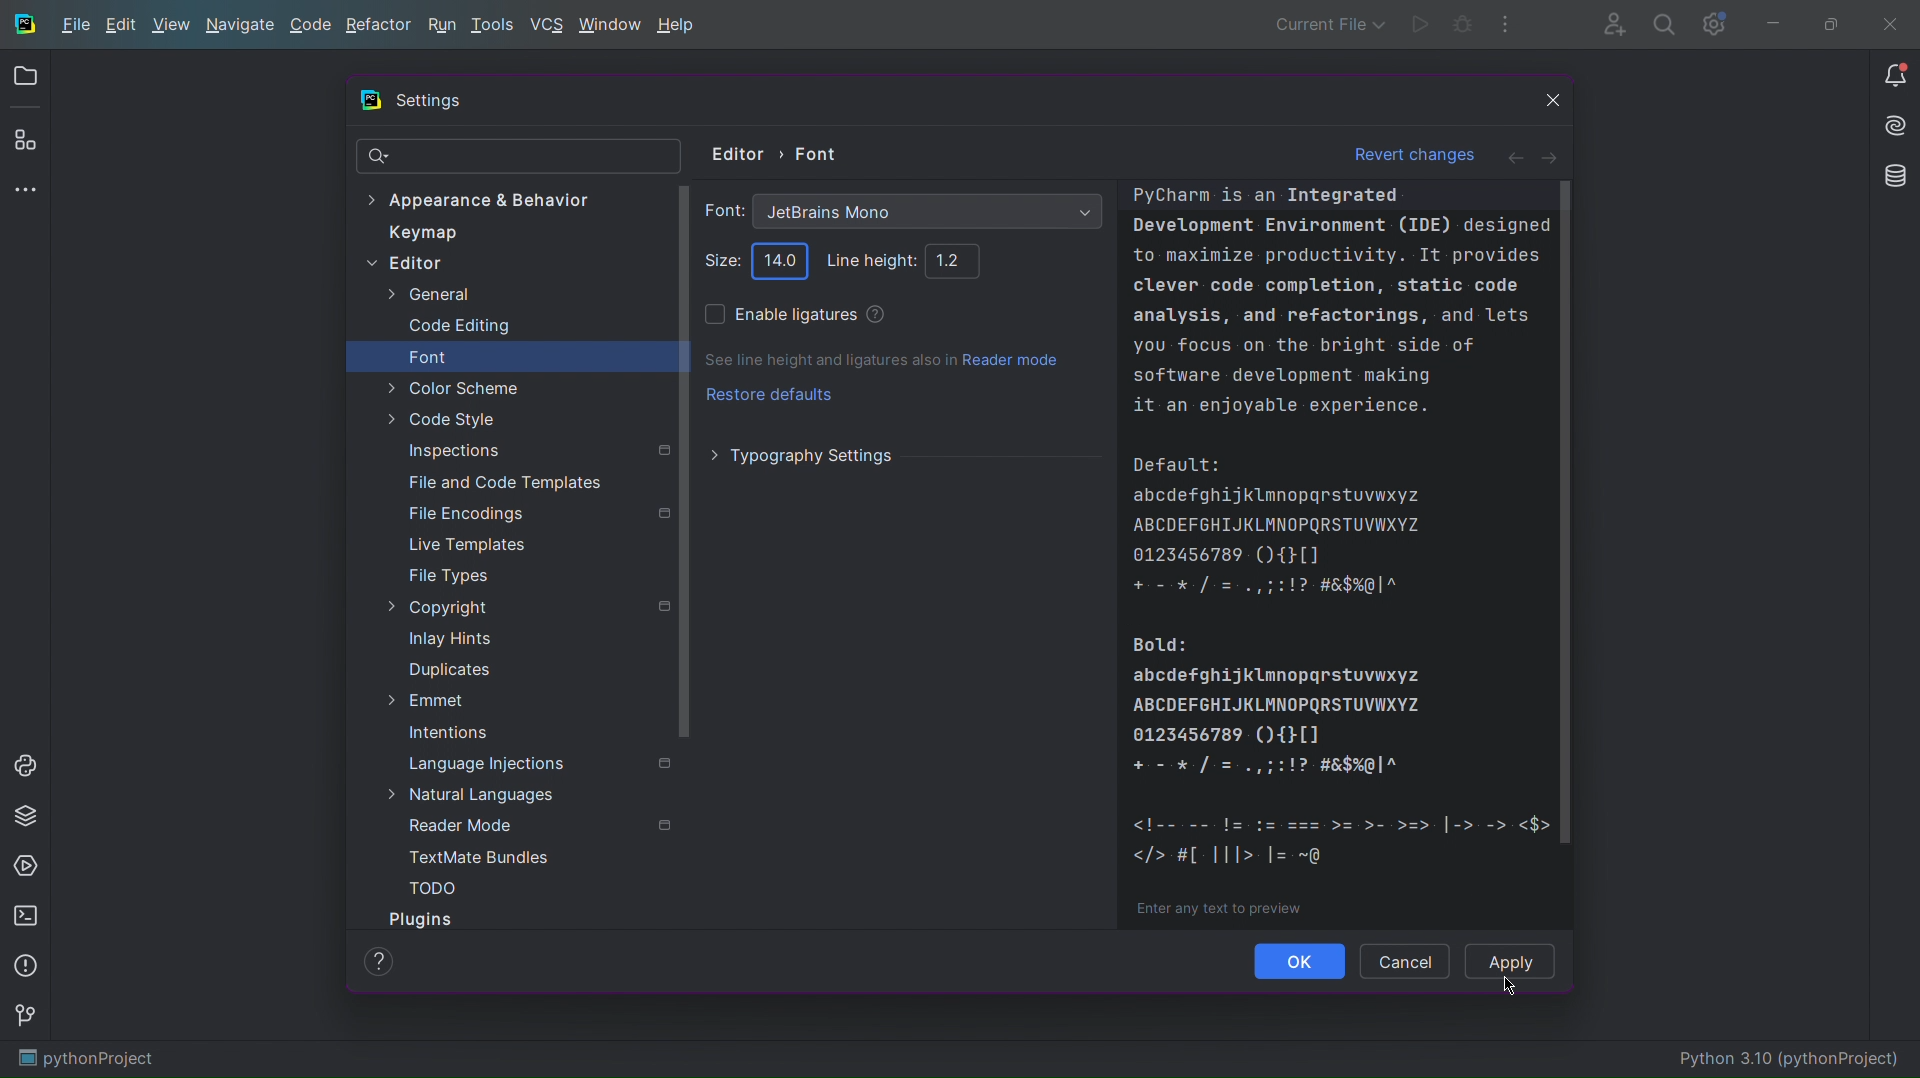 Image resolution: width=1920 pixels, height=1078 pixels. What do you see at coordinates (1772, 24) in the screenshot?
I see `Minimize ` at bounding box center [1772, 24].